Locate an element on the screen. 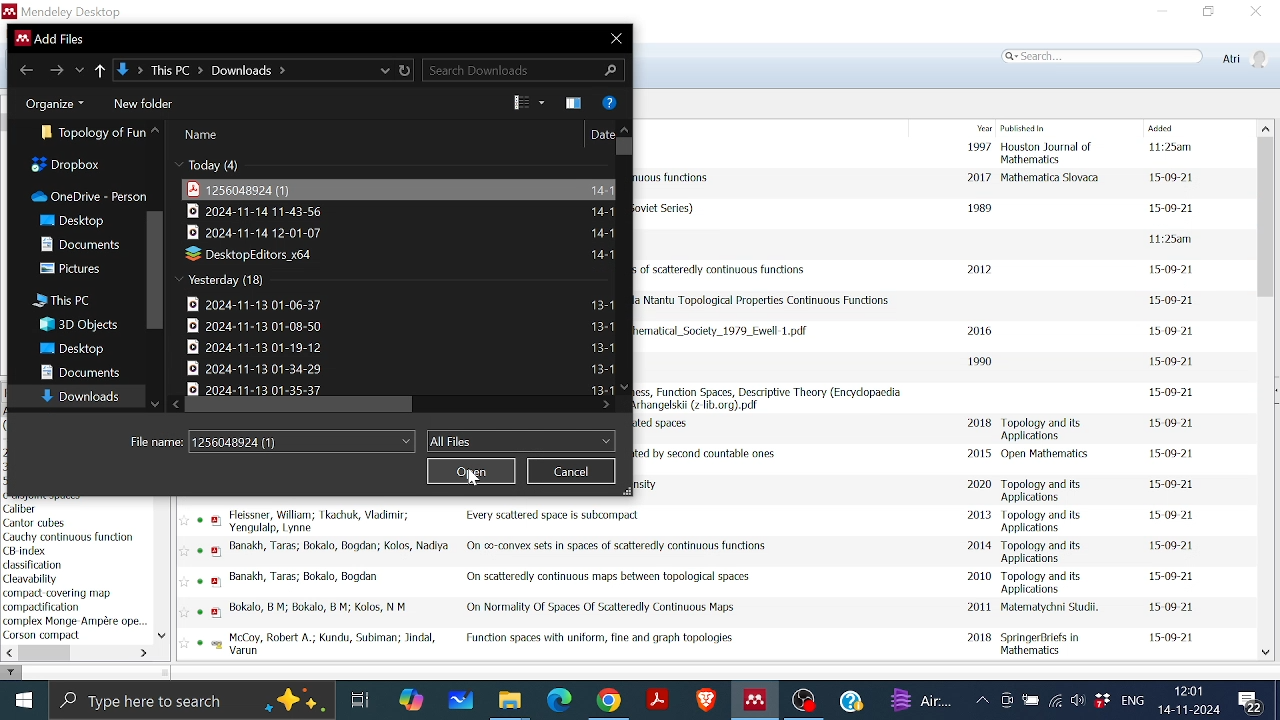 This screenshot has height=720, width=1280. Yesterday(18) is located at coordinates (225, 281).